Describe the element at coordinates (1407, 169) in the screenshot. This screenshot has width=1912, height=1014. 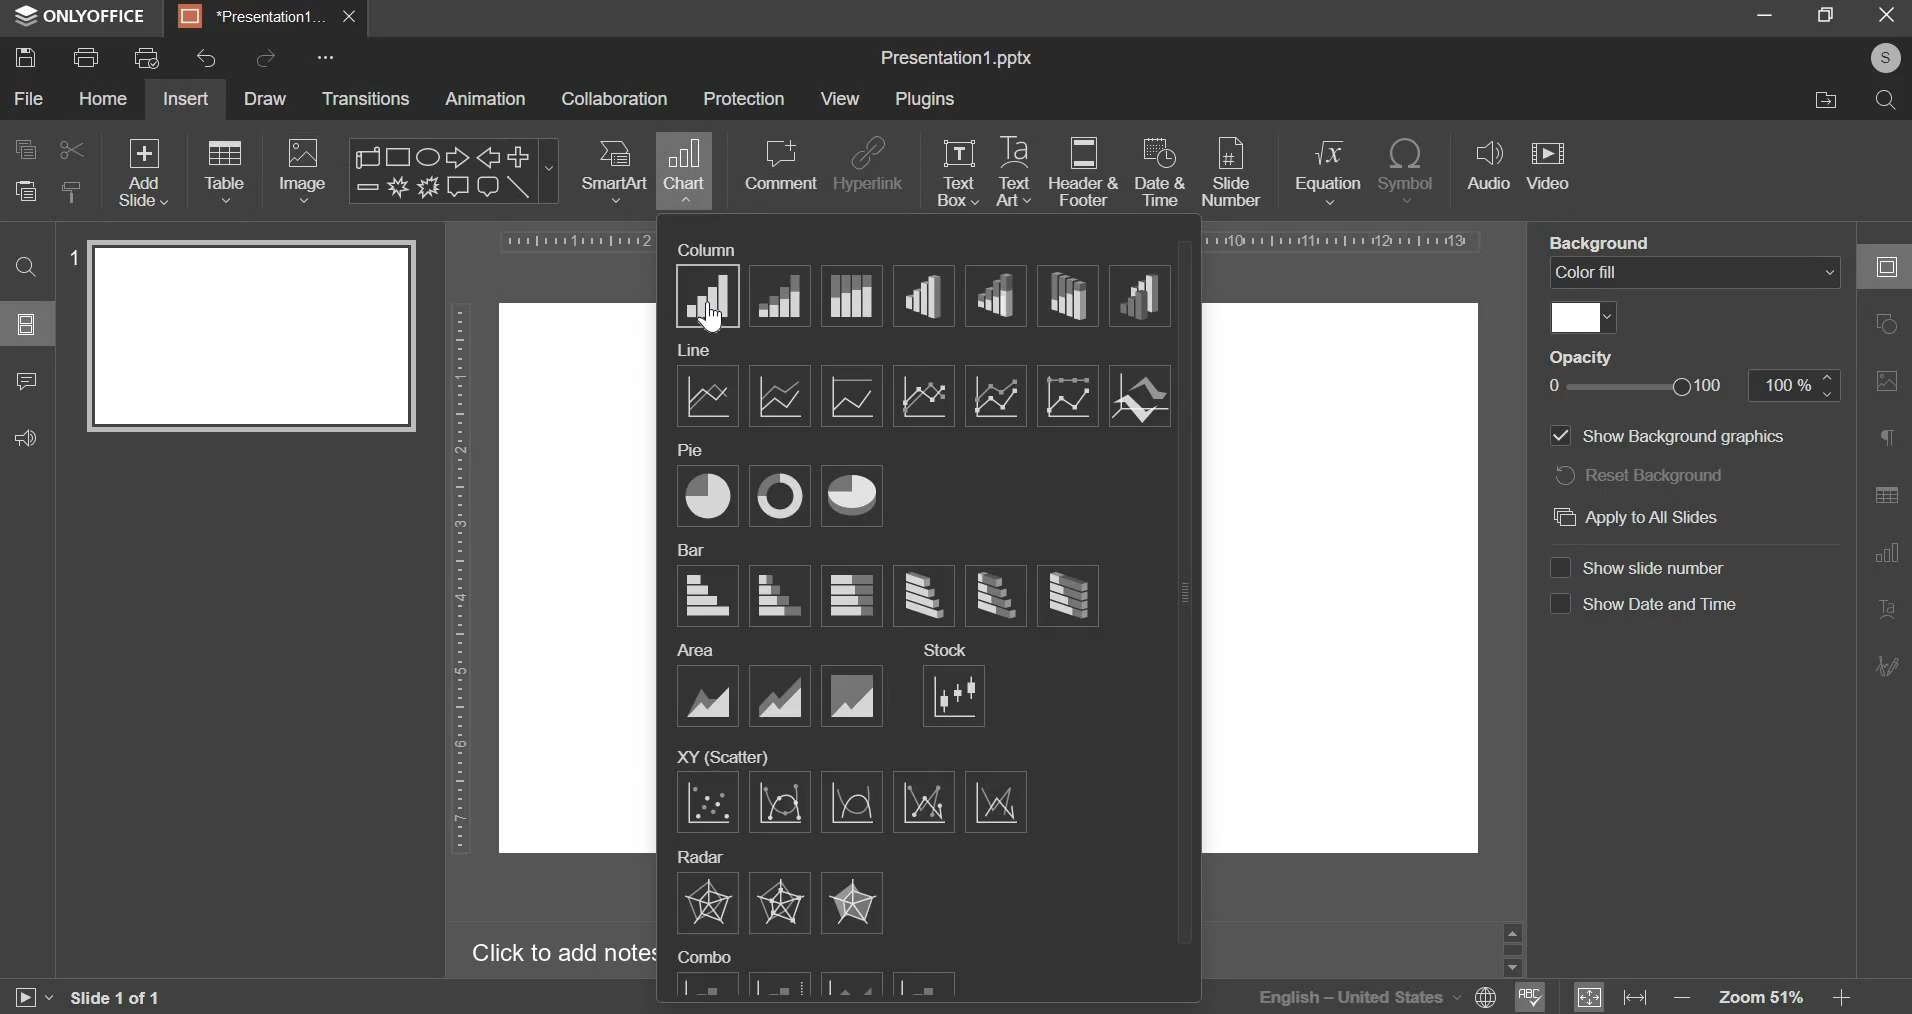
I see `symbol` at that location.